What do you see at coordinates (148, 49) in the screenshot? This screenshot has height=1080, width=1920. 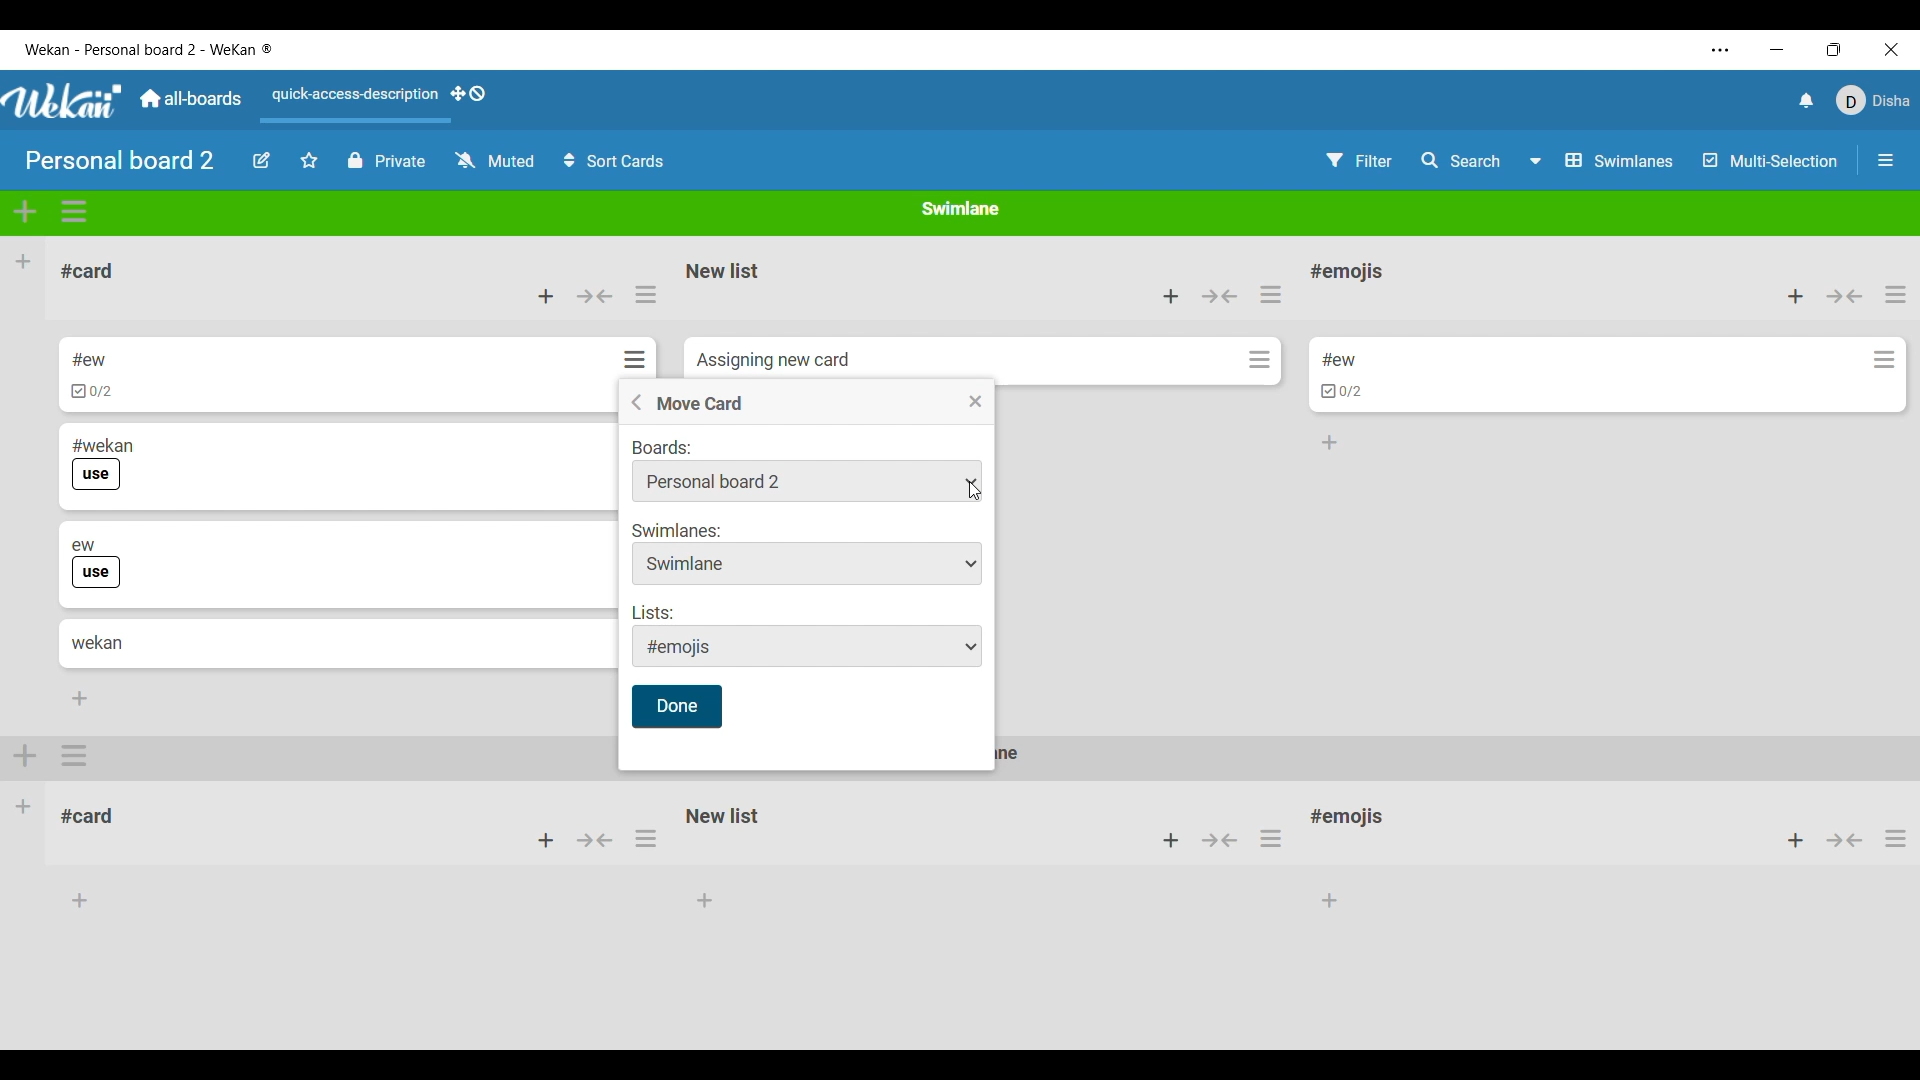 I see `Software name and board name` at bounding box center [148, 49].